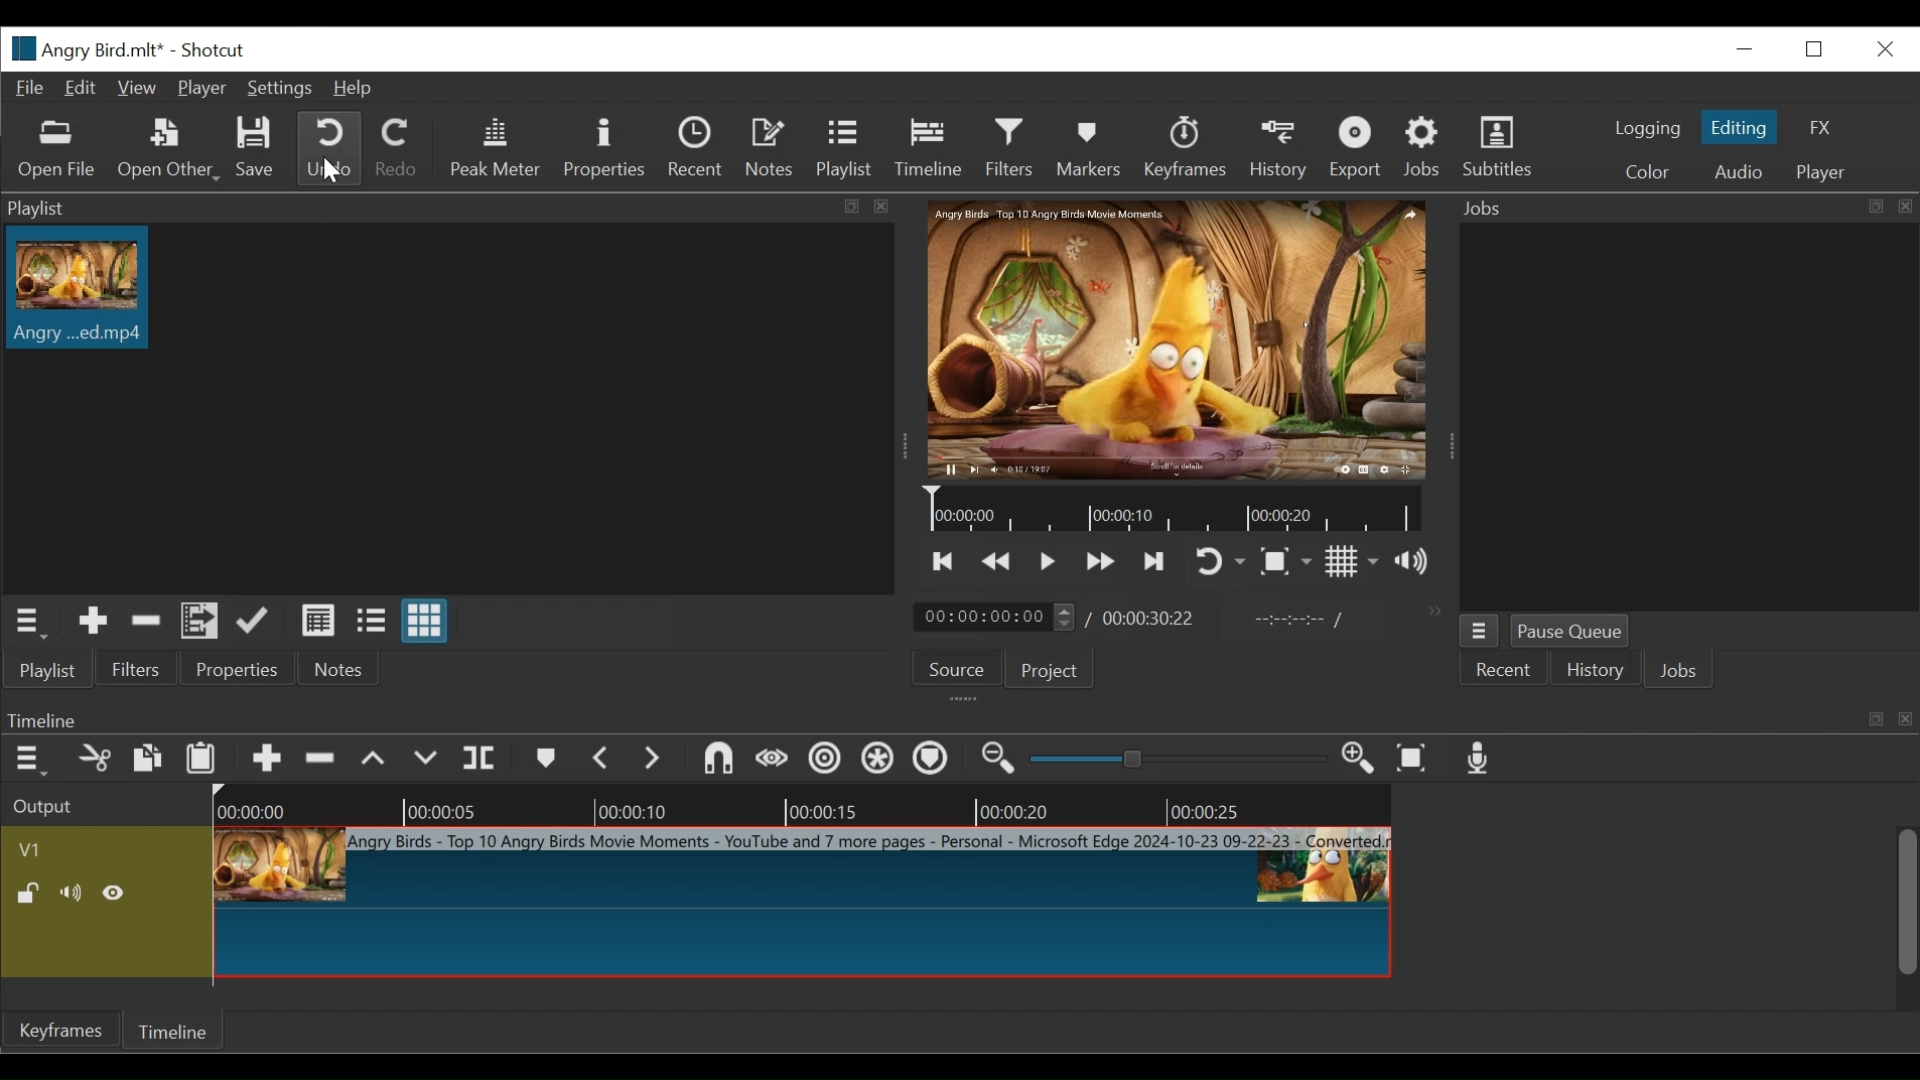 This screenshot has height=1080, width=1920. What do you see at coordinates (497, 147) in the screenshot?
I see `Peak Meter` at bounding box center [497, 147].